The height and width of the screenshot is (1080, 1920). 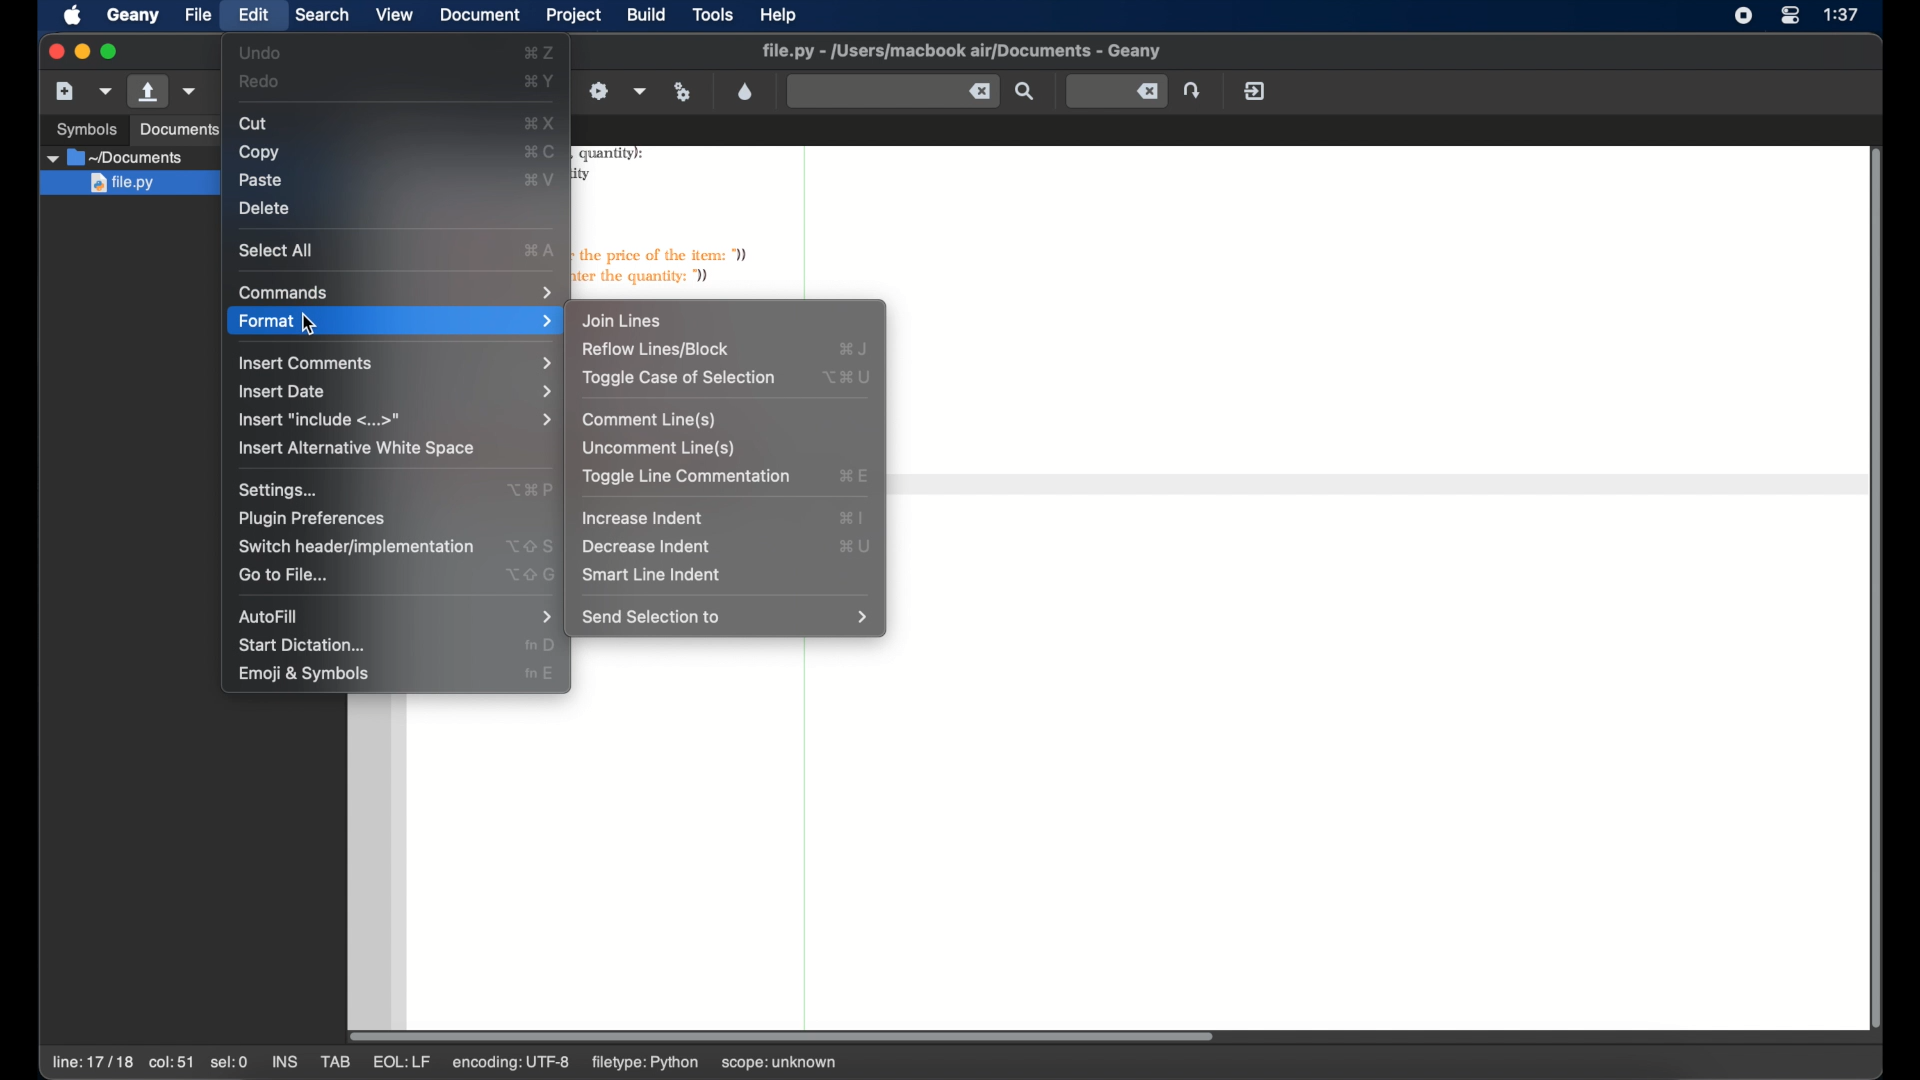 What do you see at coordinates (1742, 16) in the screenshot?
I see `screen recorder icons` at bounding box center [1742, 16].